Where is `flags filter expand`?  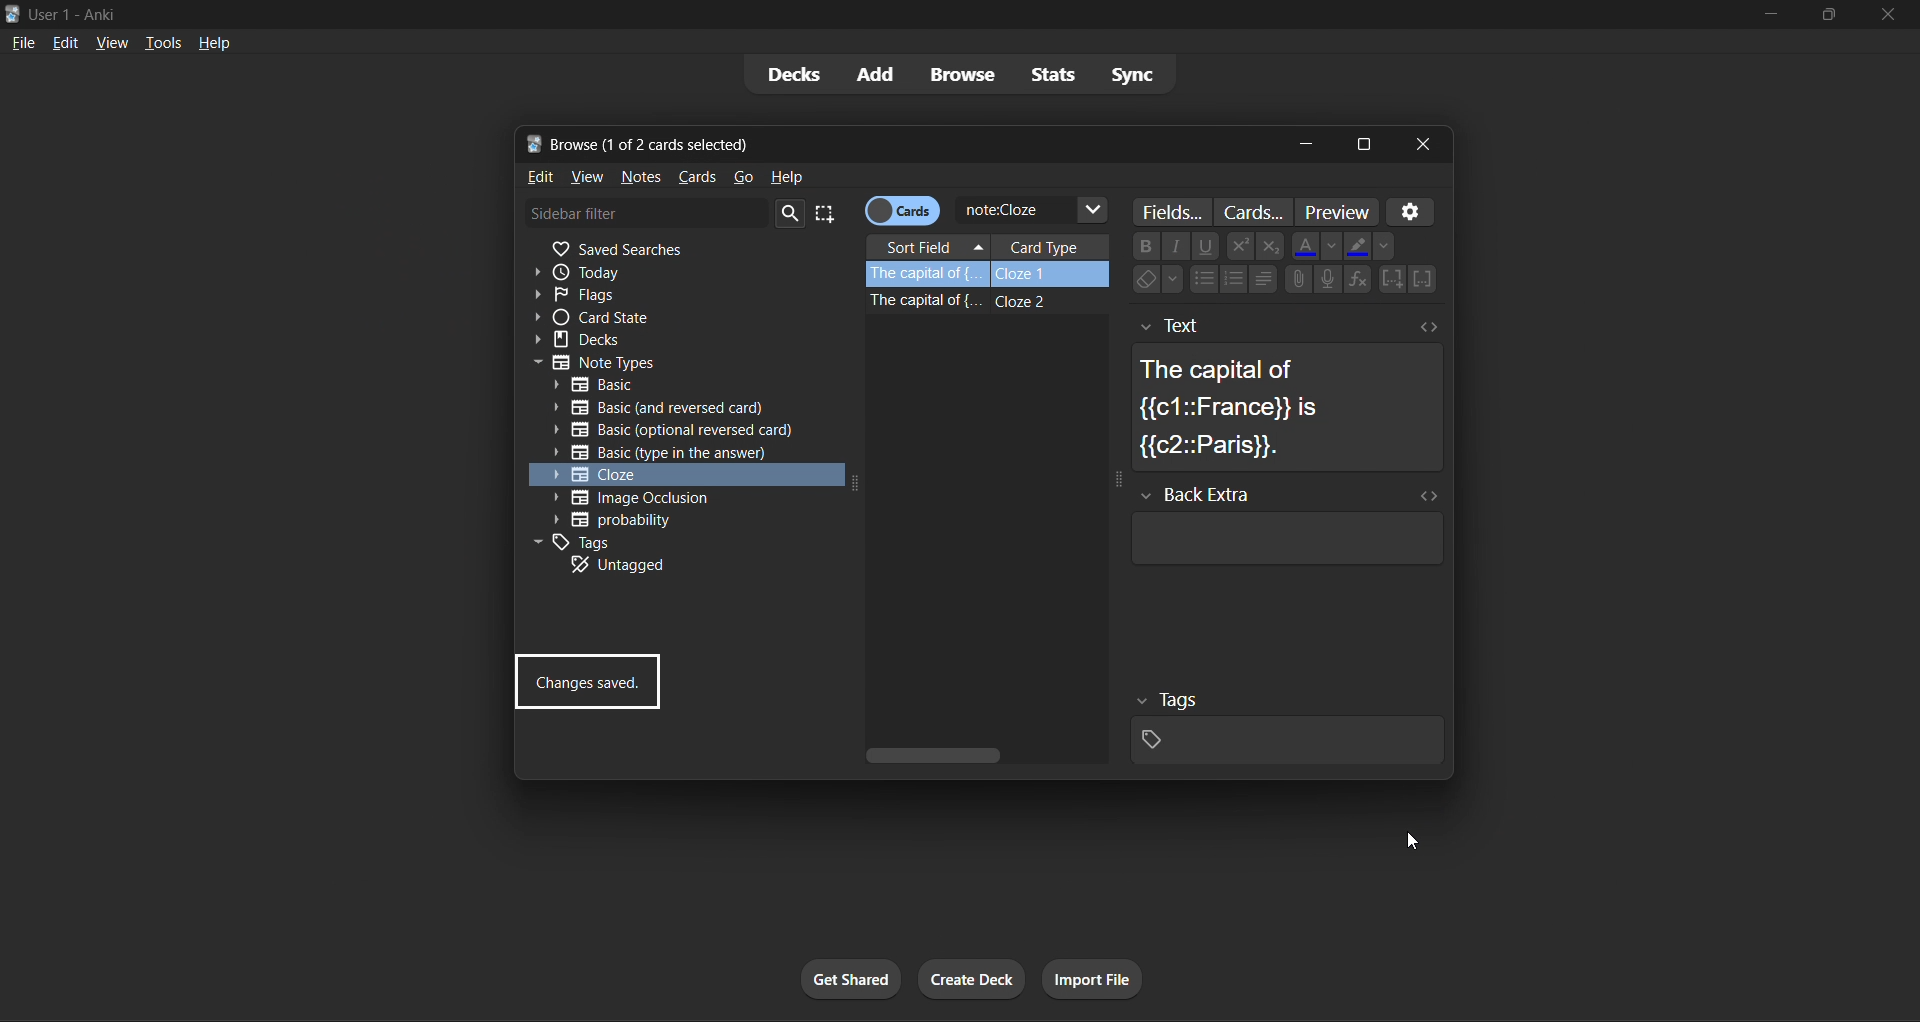
flags filter expand is located at coordinates (679, 296).